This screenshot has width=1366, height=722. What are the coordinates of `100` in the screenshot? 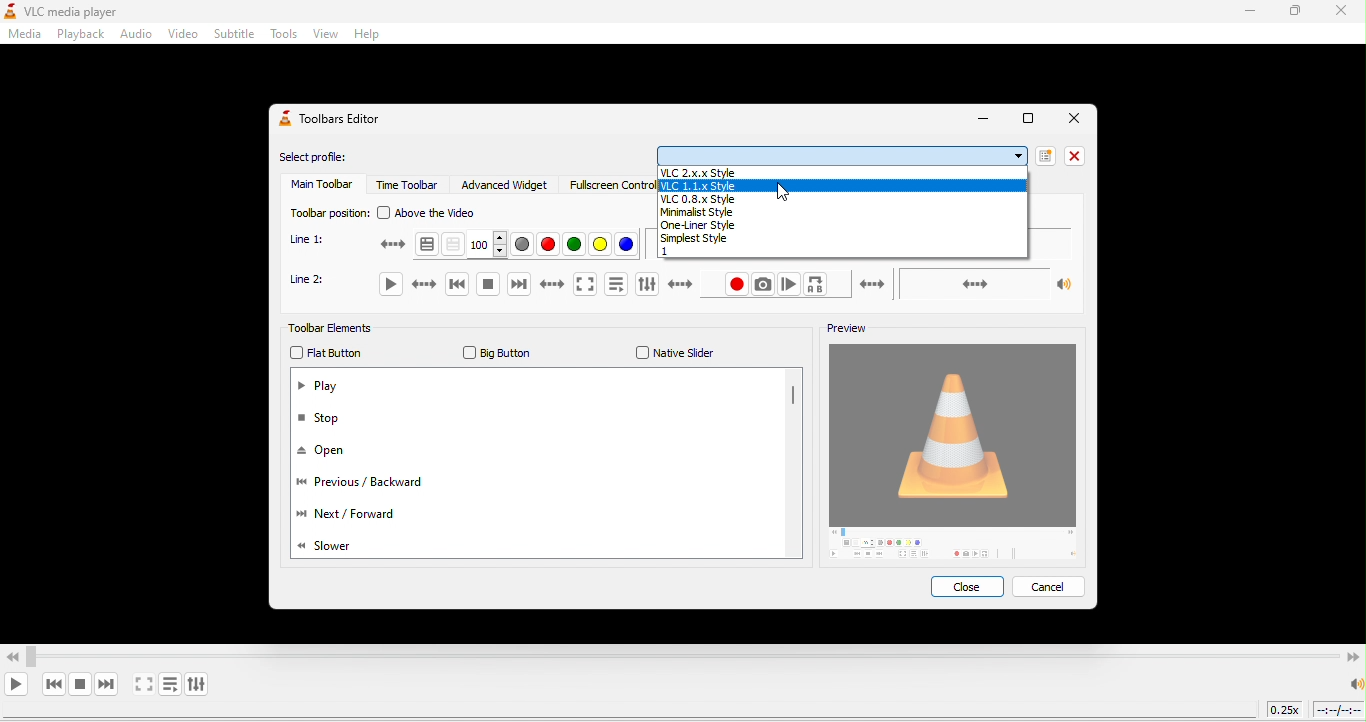 It's located at (486, 246).